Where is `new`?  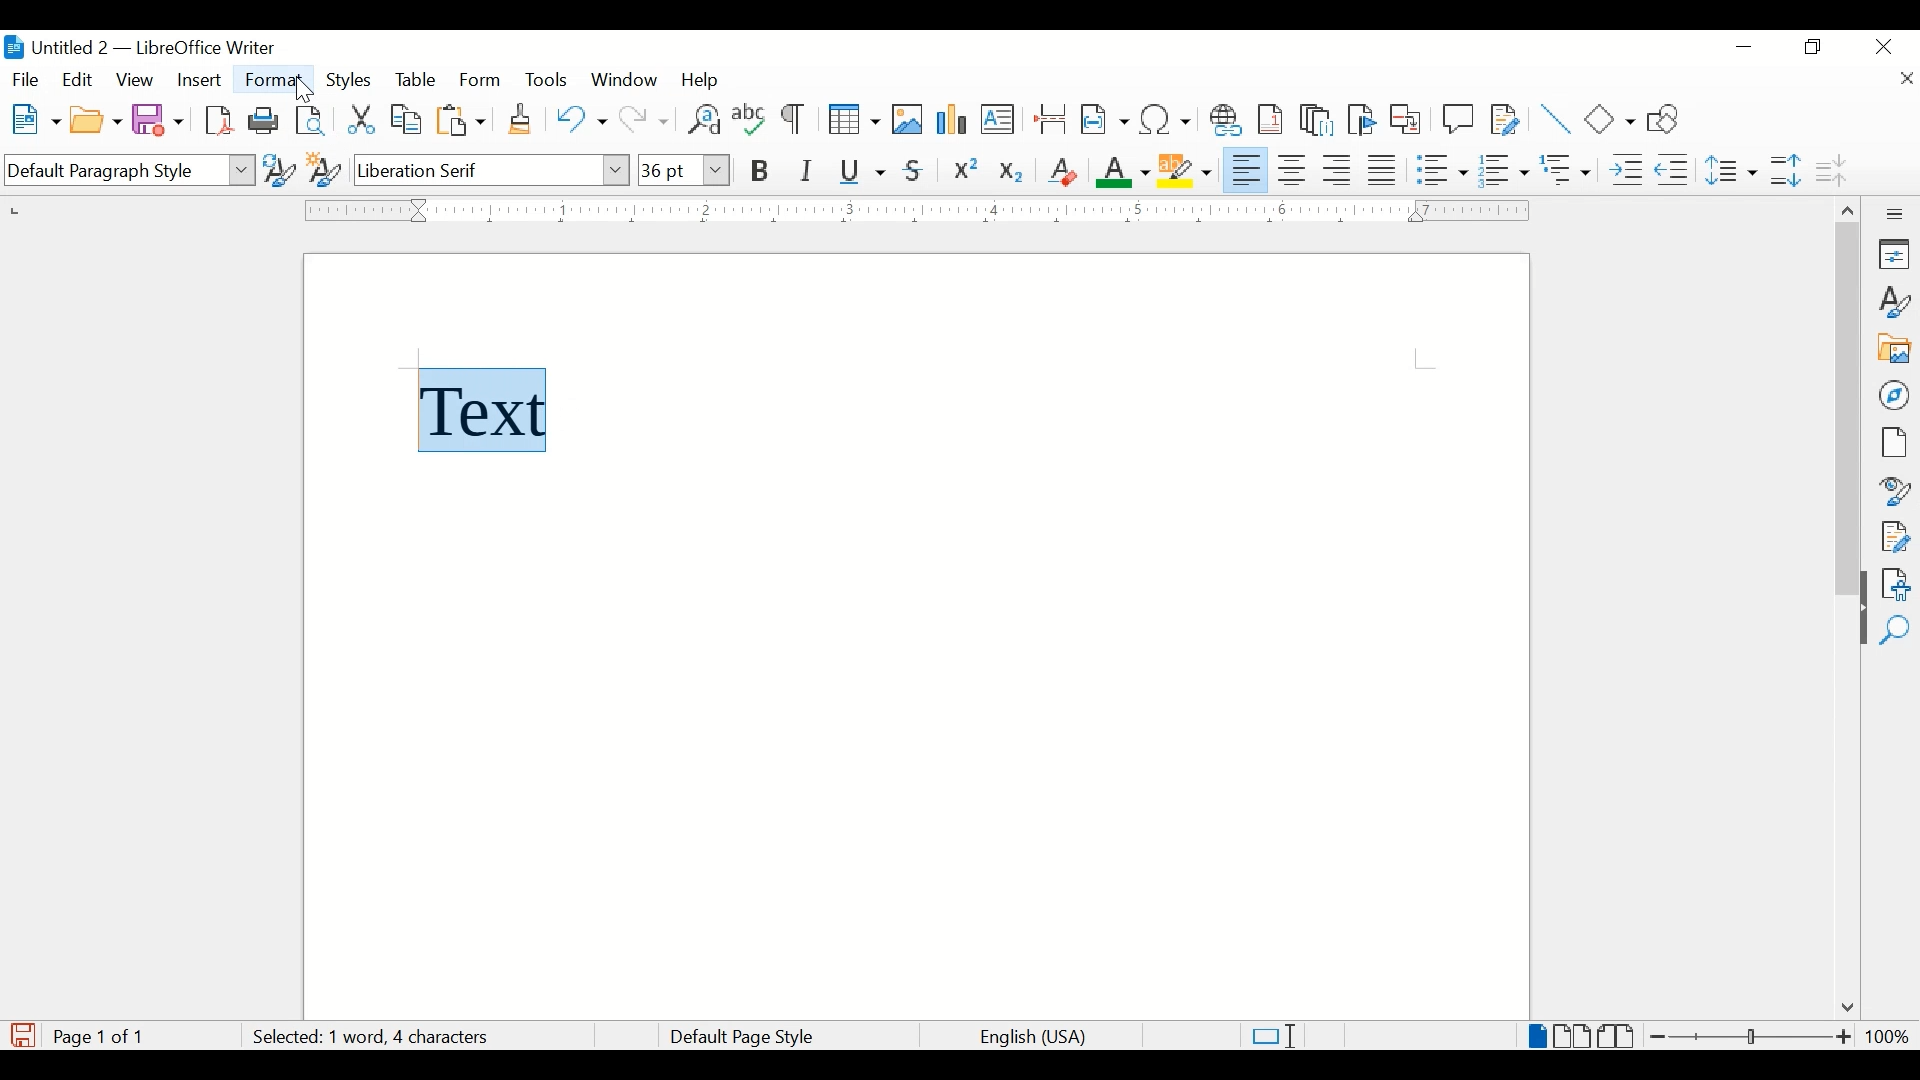 new is located at coordinates (37, 119).